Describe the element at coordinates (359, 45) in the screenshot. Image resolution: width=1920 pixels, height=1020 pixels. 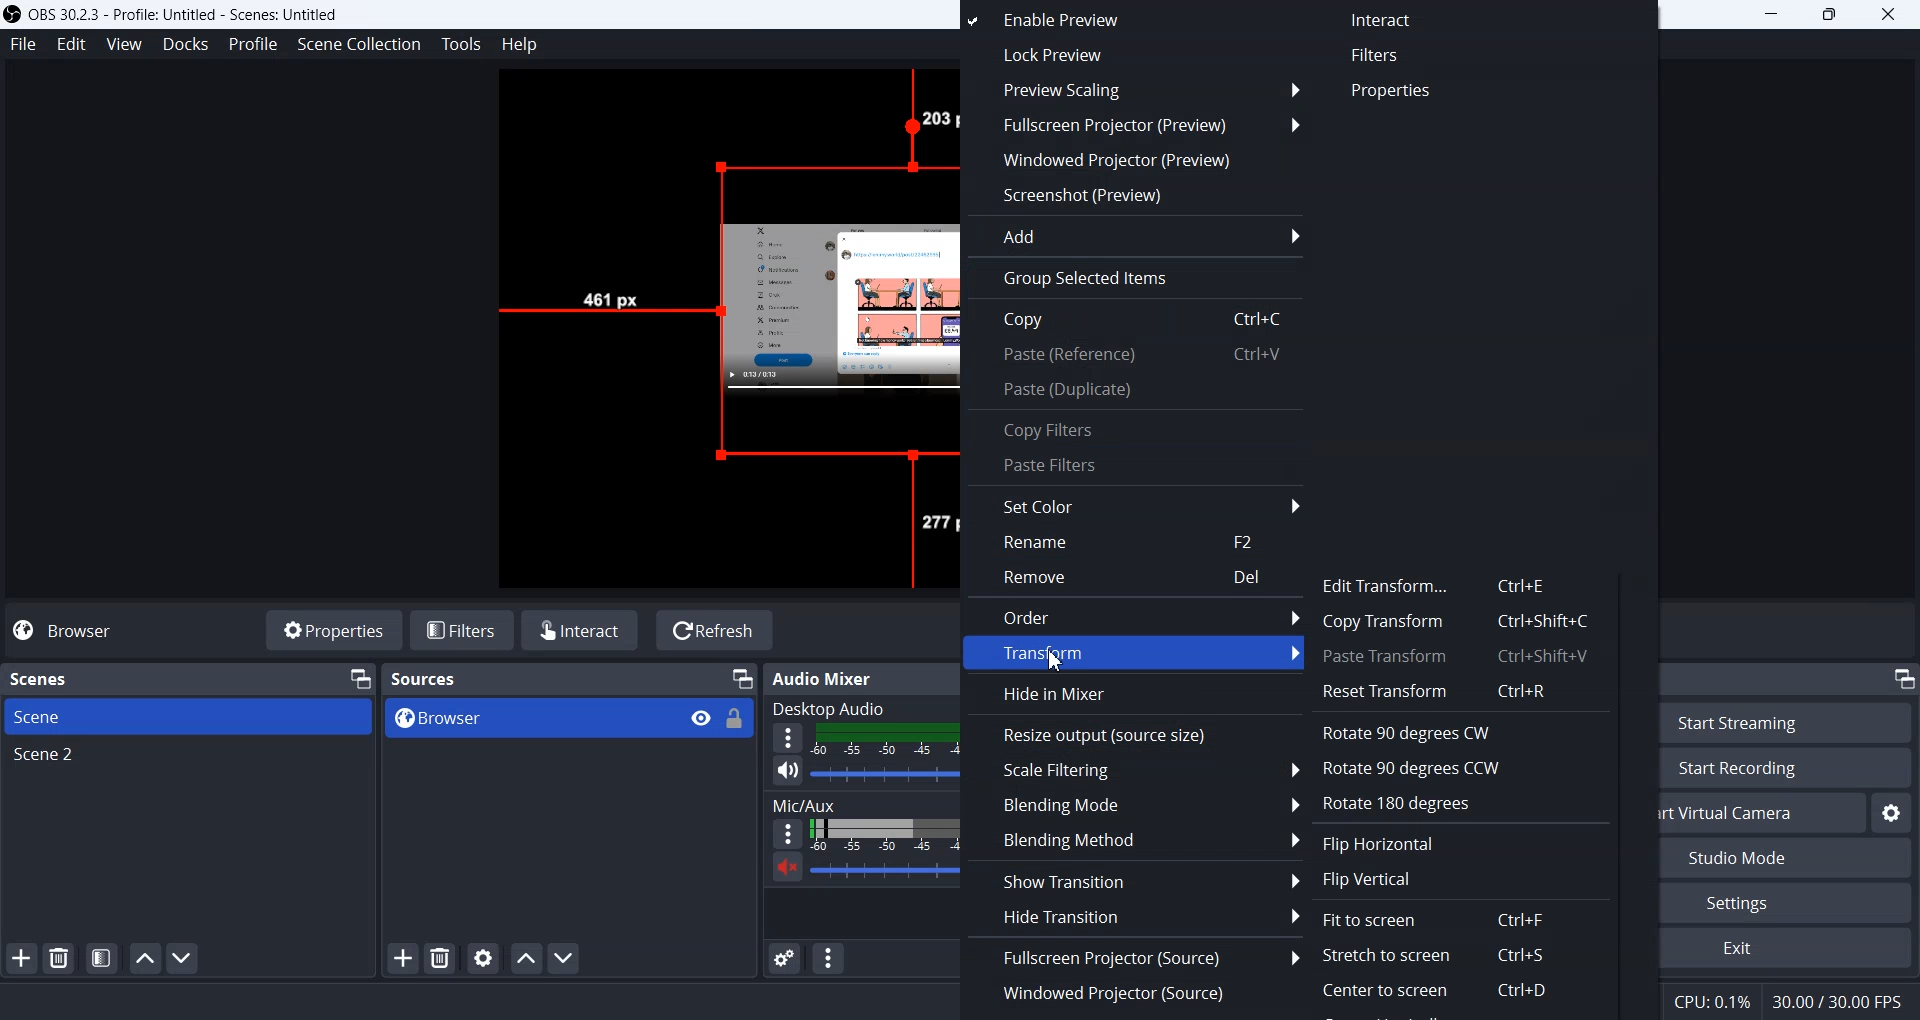
I see `Scene Collection` at that location.